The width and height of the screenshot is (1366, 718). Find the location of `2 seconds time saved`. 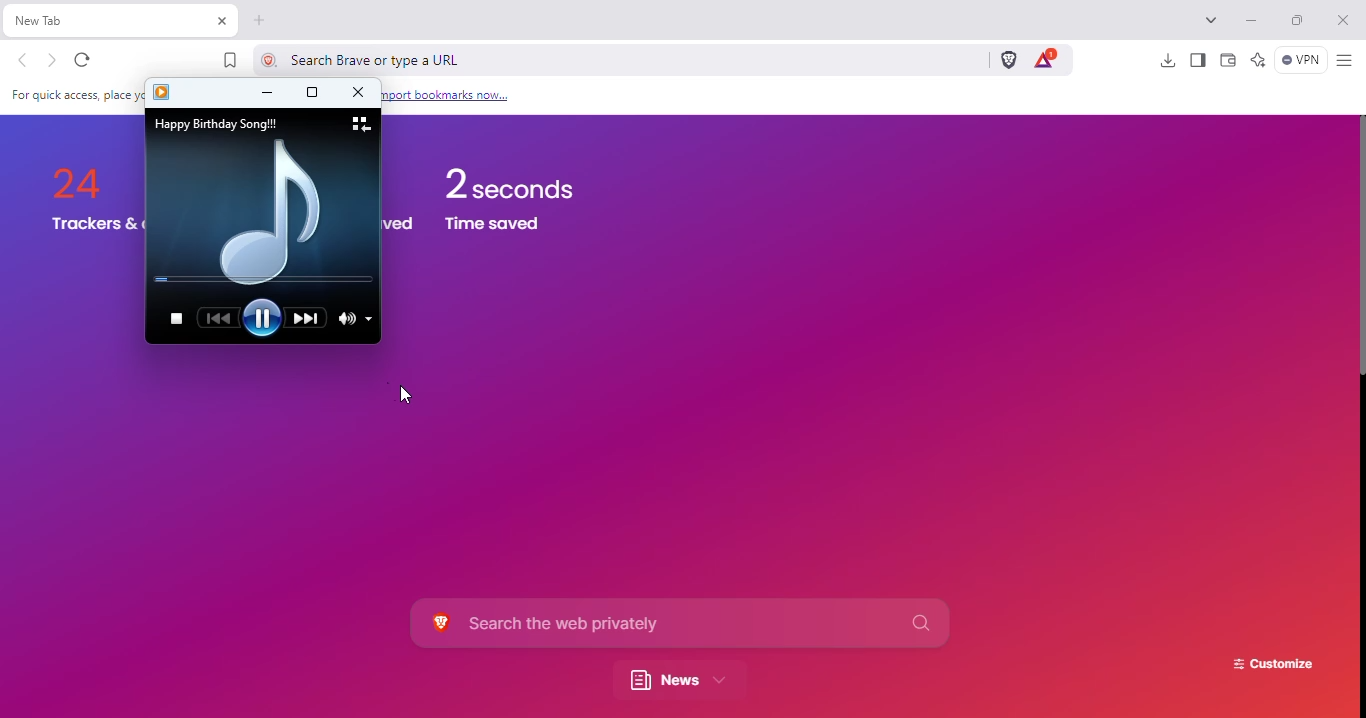

2 seconds time saved is located at coordinates (508, 181).